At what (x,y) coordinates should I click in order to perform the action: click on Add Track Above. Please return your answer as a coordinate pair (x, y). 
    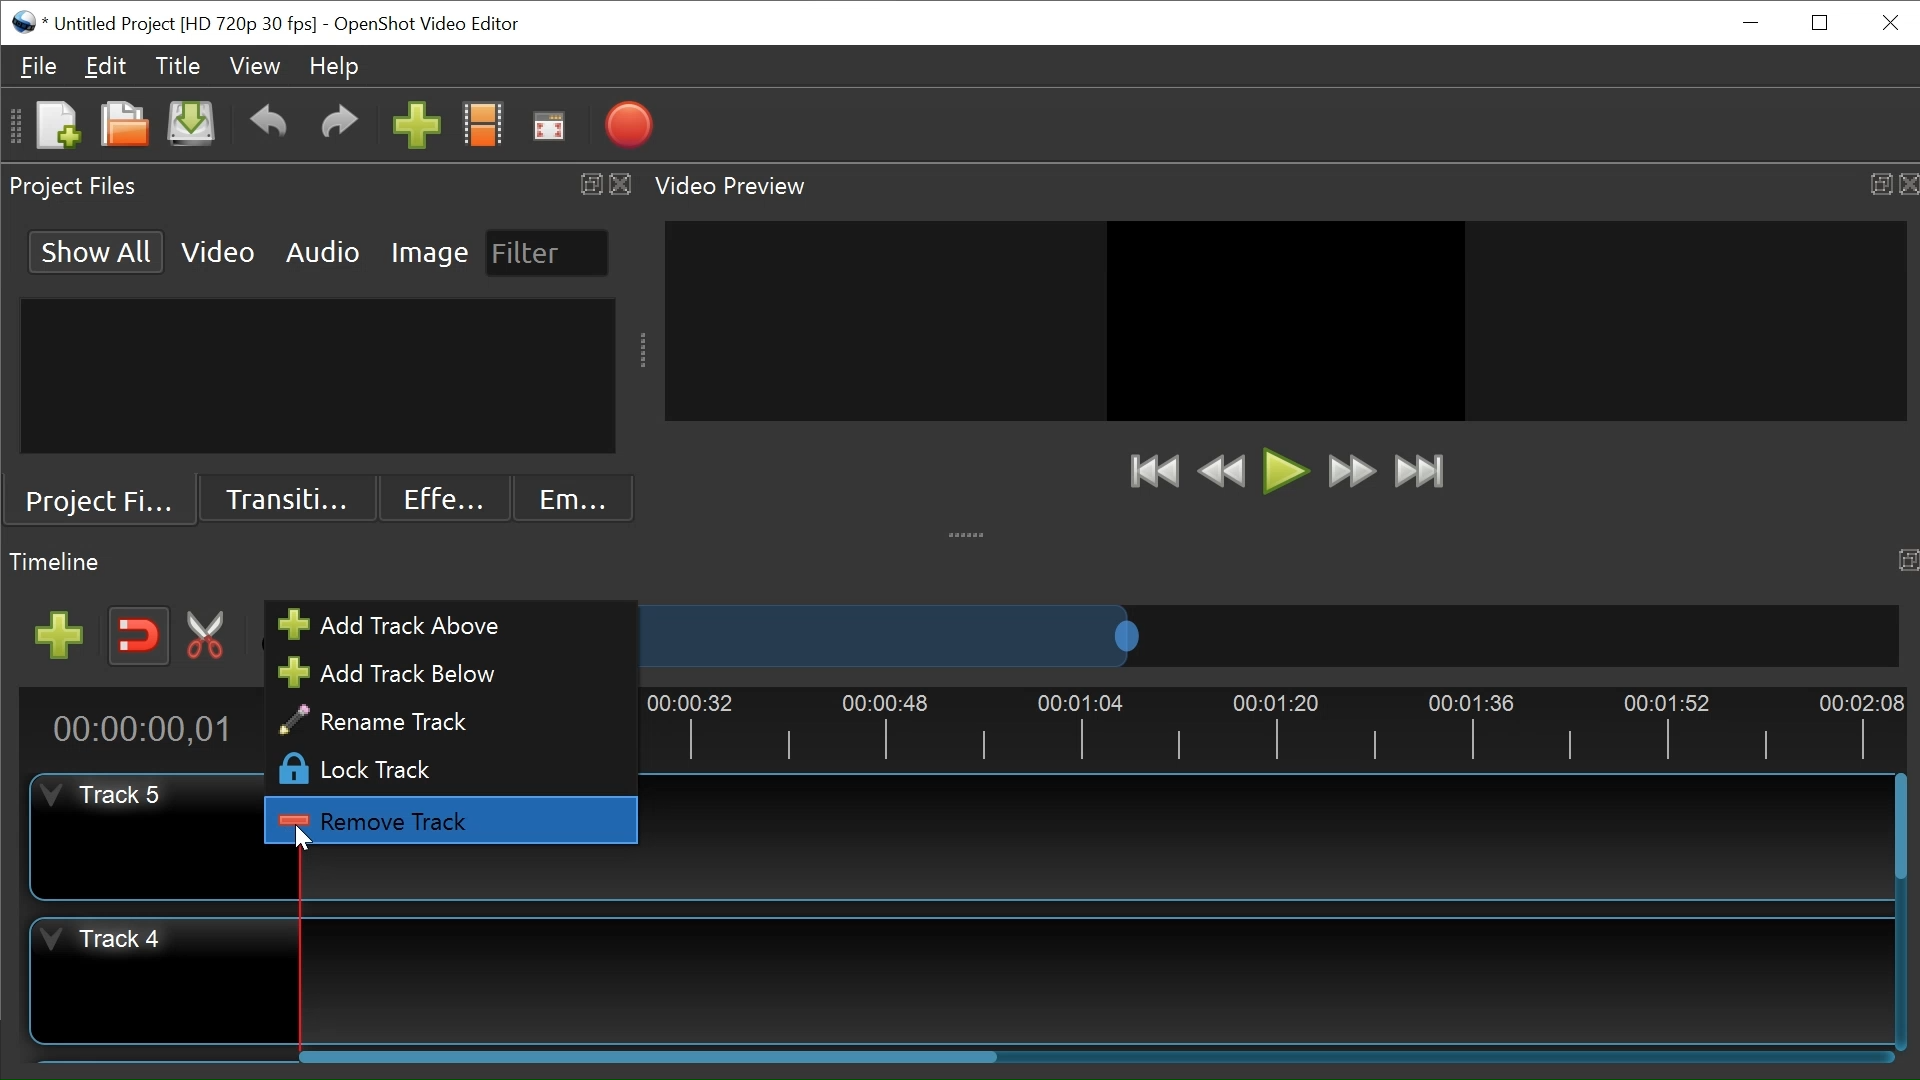
    Looking at the image, I should click on (442, 626).